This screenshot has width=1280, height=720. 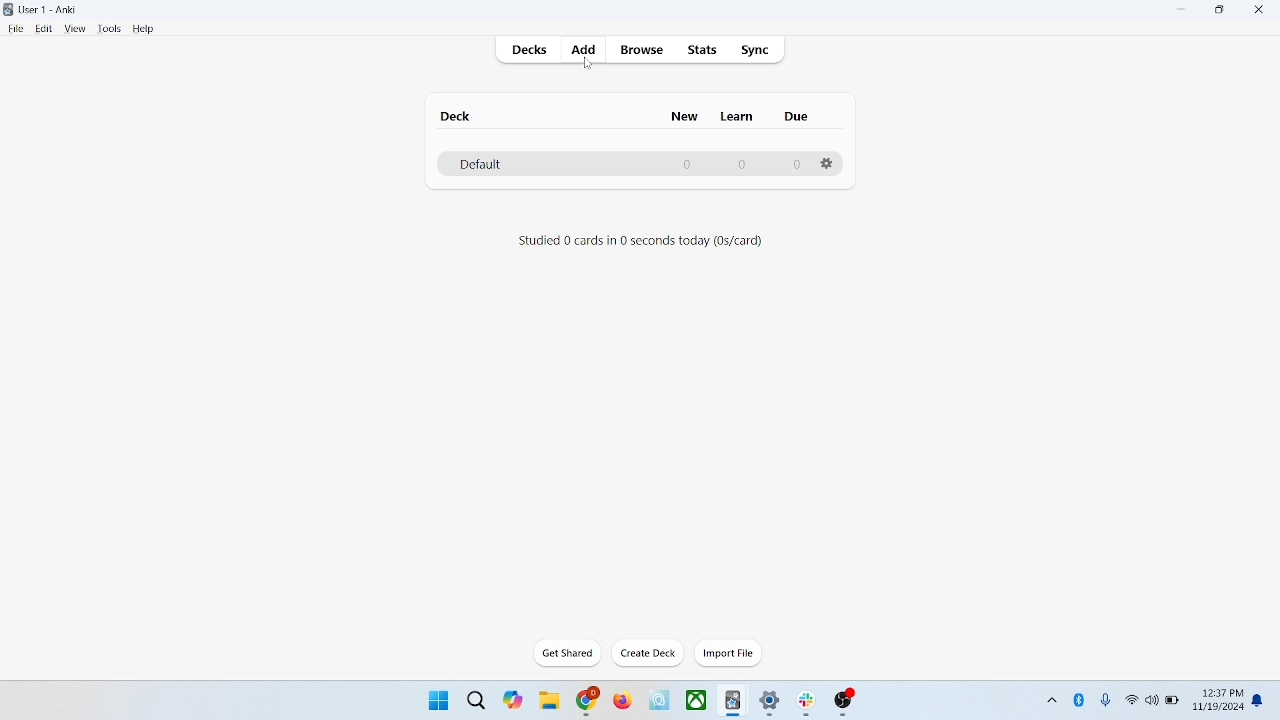 What do you see at coordinates (588, 66) in the screenshot?
I see `cursor` at bounding box center [588, 66].